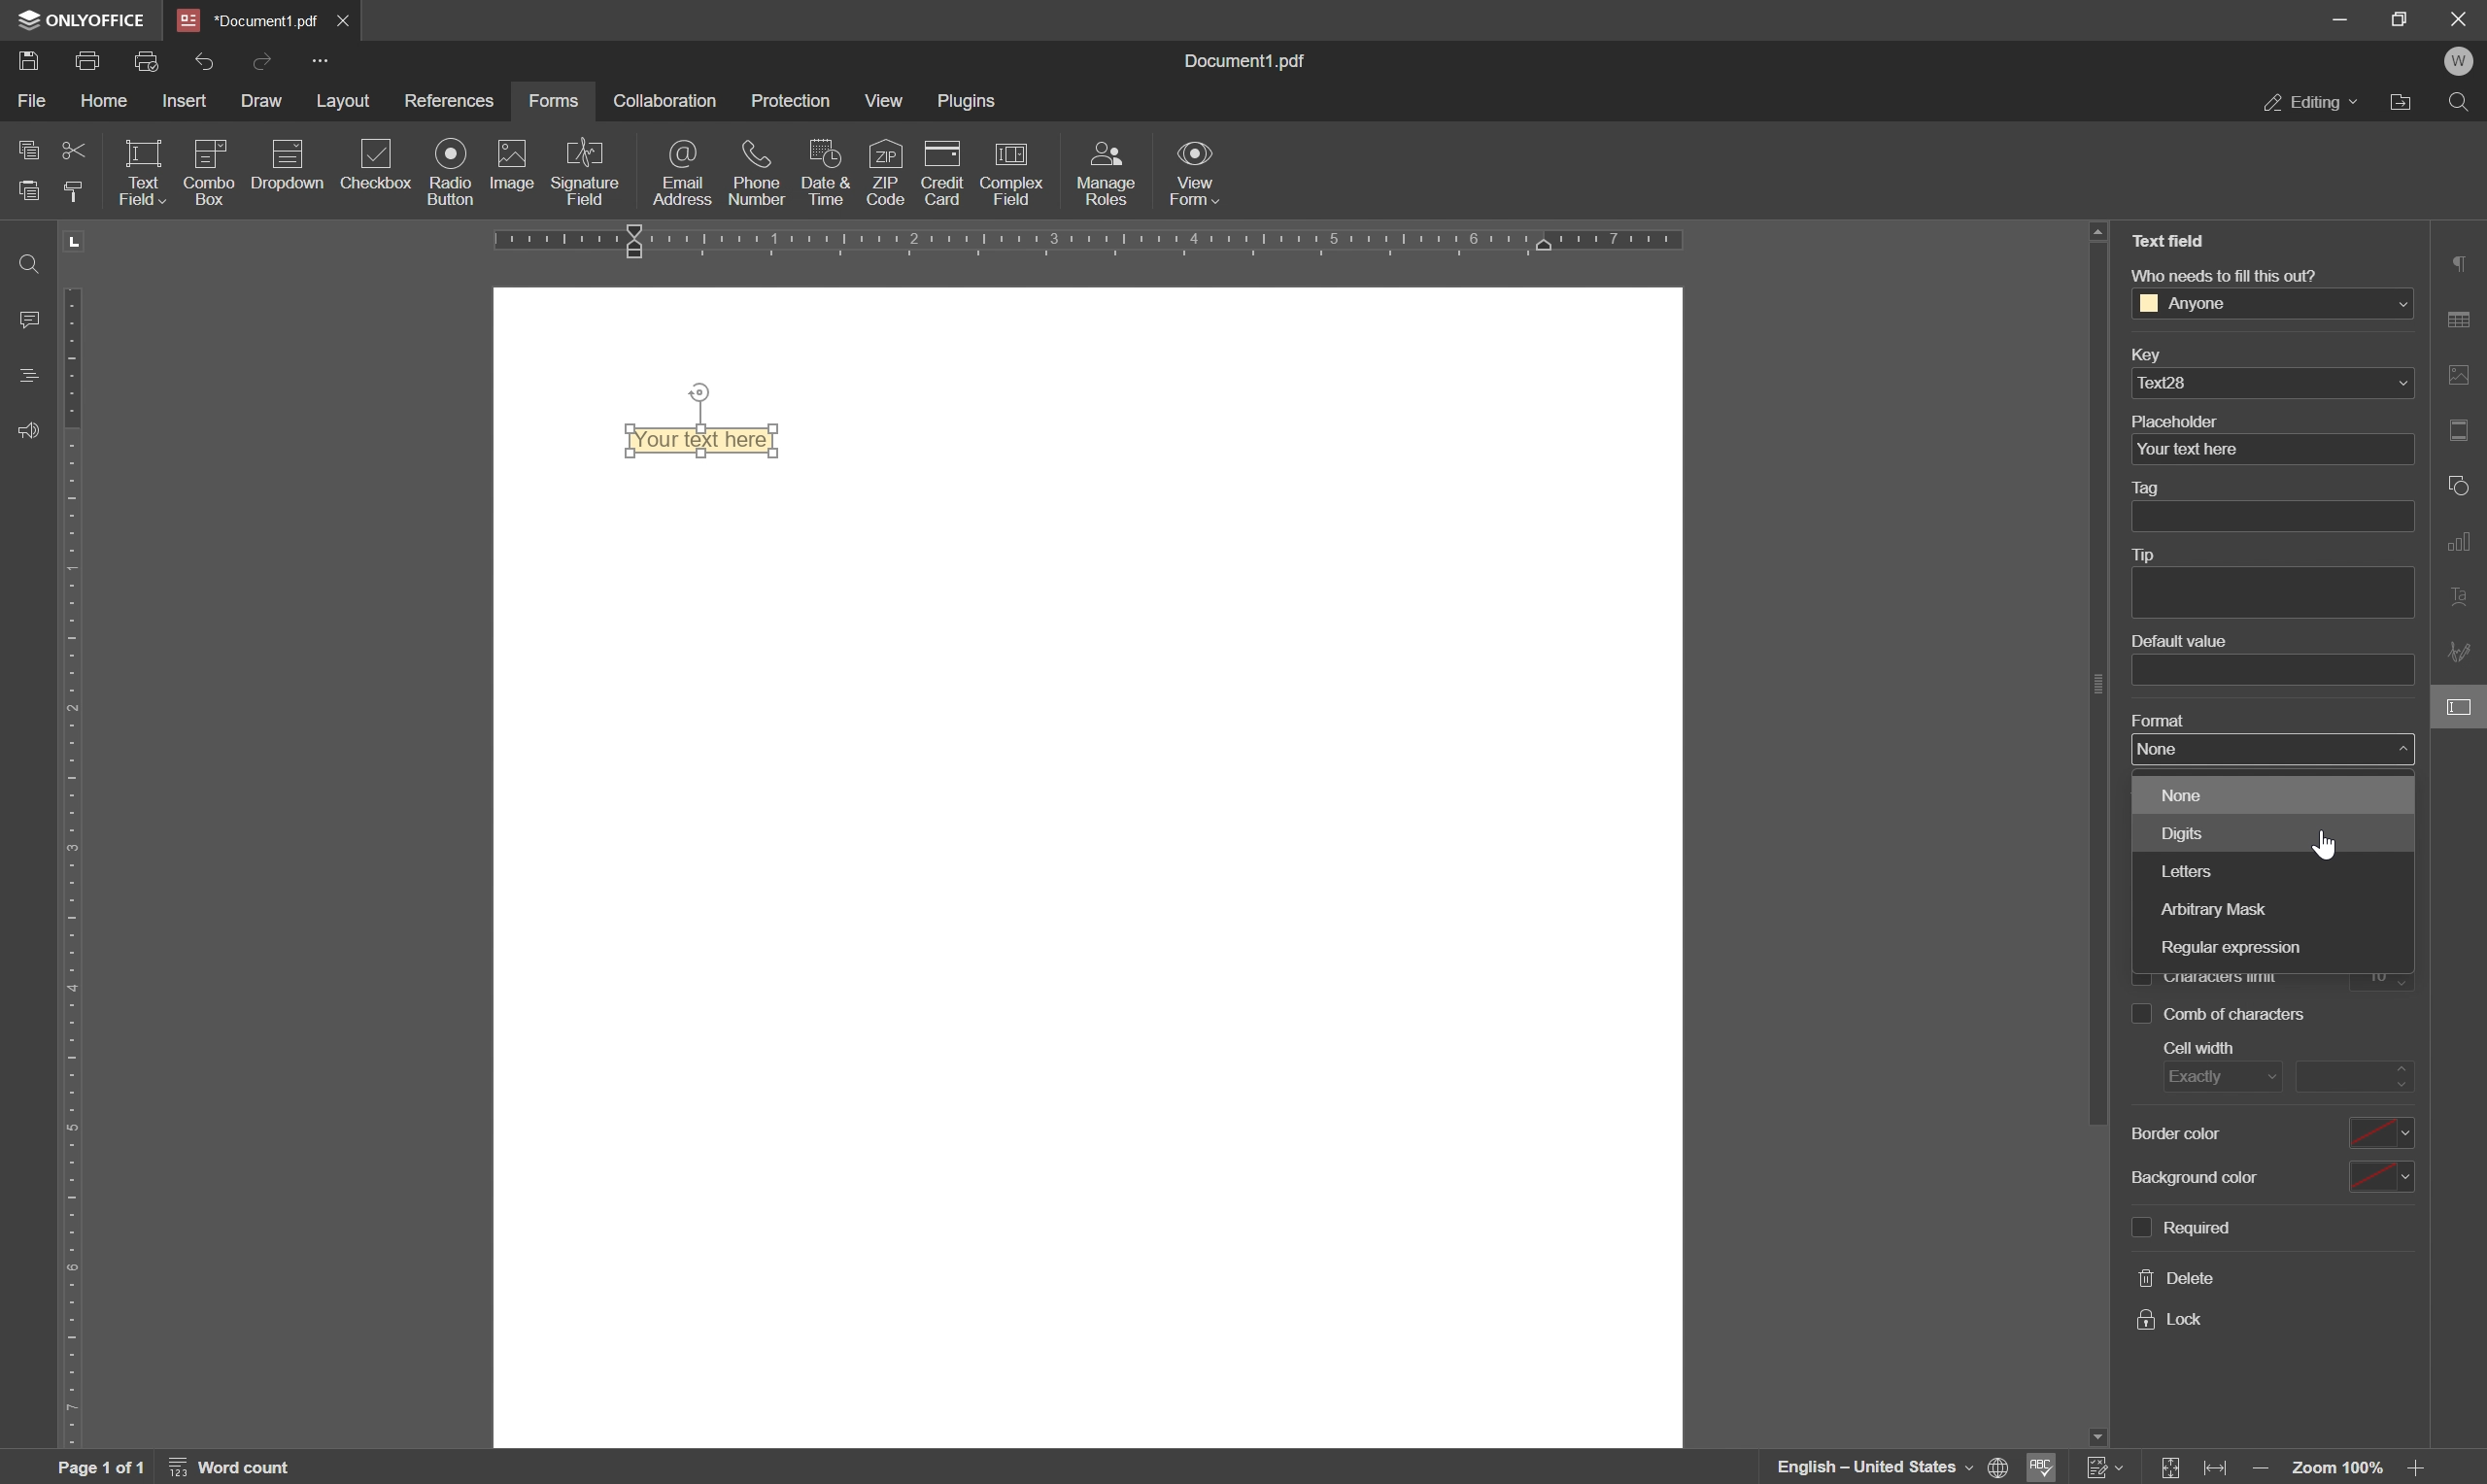  I want to click on lock, so click(2171, 1319).